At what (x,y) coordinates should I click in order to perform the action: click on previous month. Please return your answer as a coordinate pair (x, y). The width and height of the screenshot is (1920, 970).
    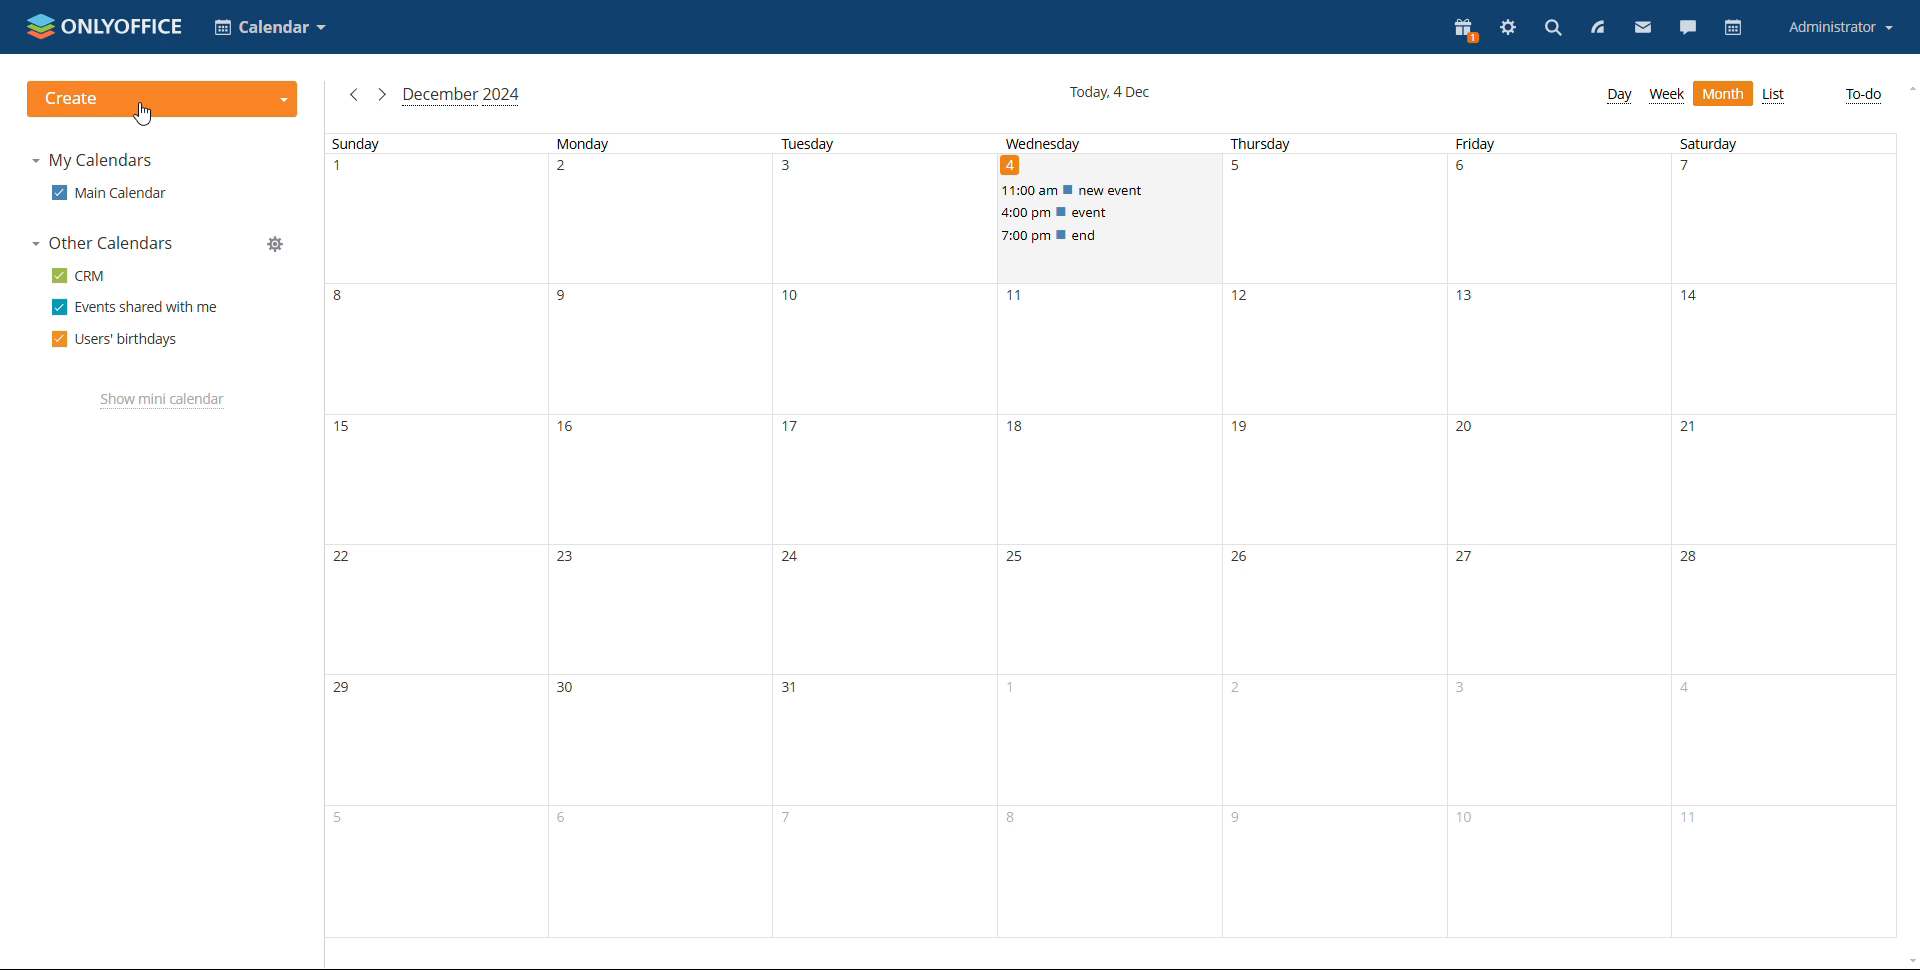
    Looking at the image, I should click on (355, 96).